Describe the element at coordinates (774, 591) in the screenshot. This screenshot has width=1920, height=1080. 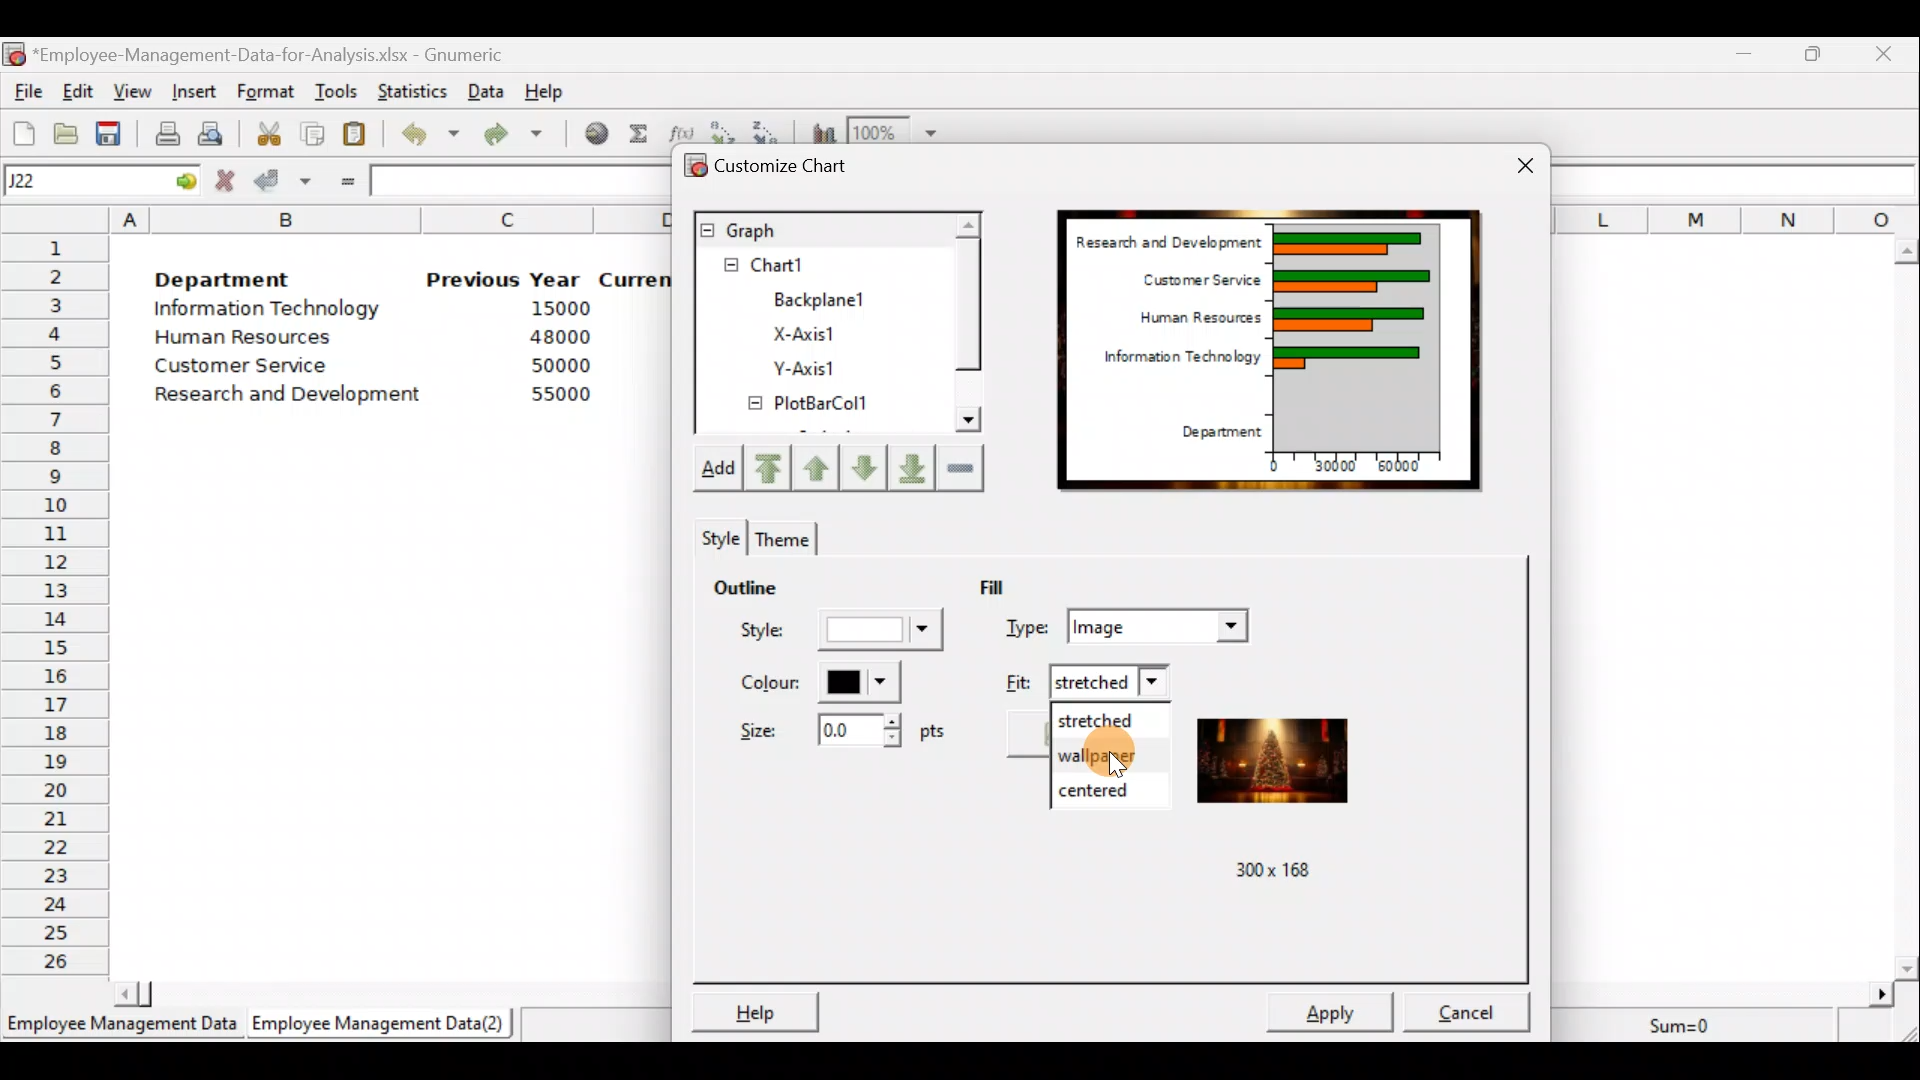
I see `Outline` at that location.